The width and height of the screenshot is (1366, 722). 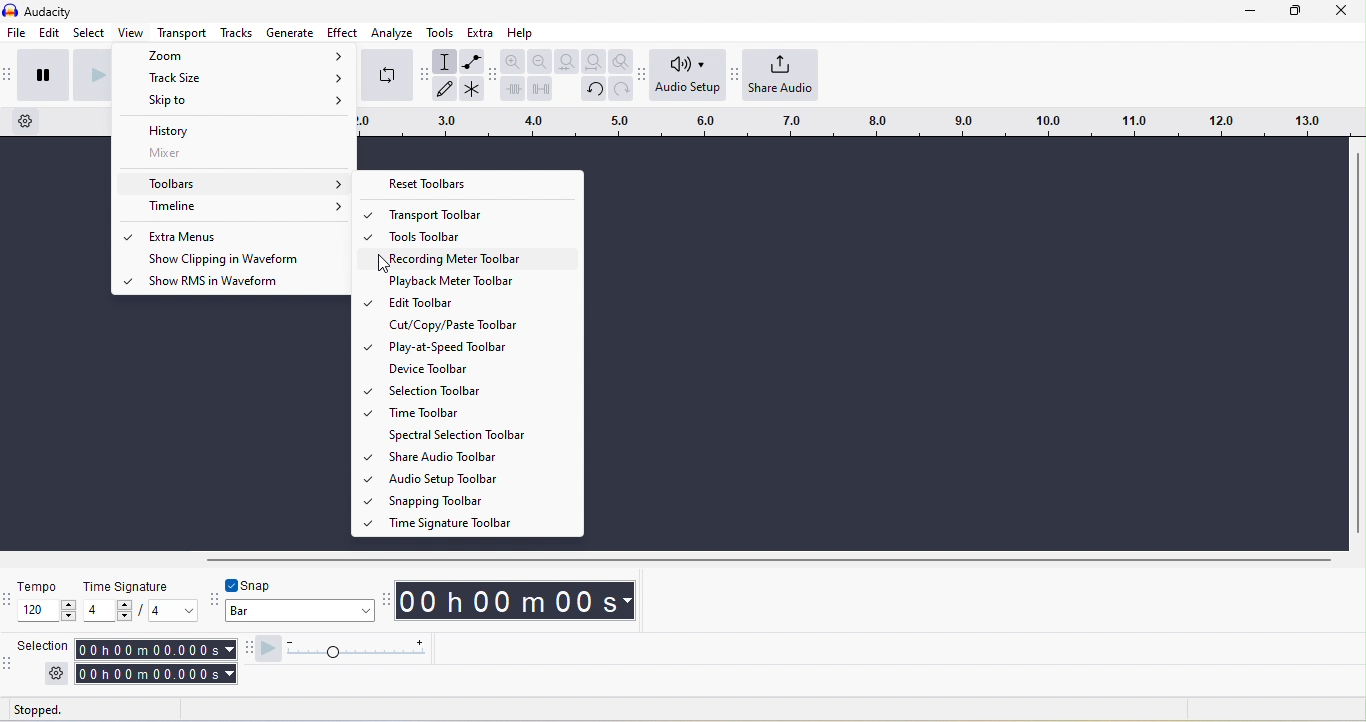 What do you see at coordinates (688, 74) in the screenshot?
I see `audio setup` at bounding box center [688, 74].